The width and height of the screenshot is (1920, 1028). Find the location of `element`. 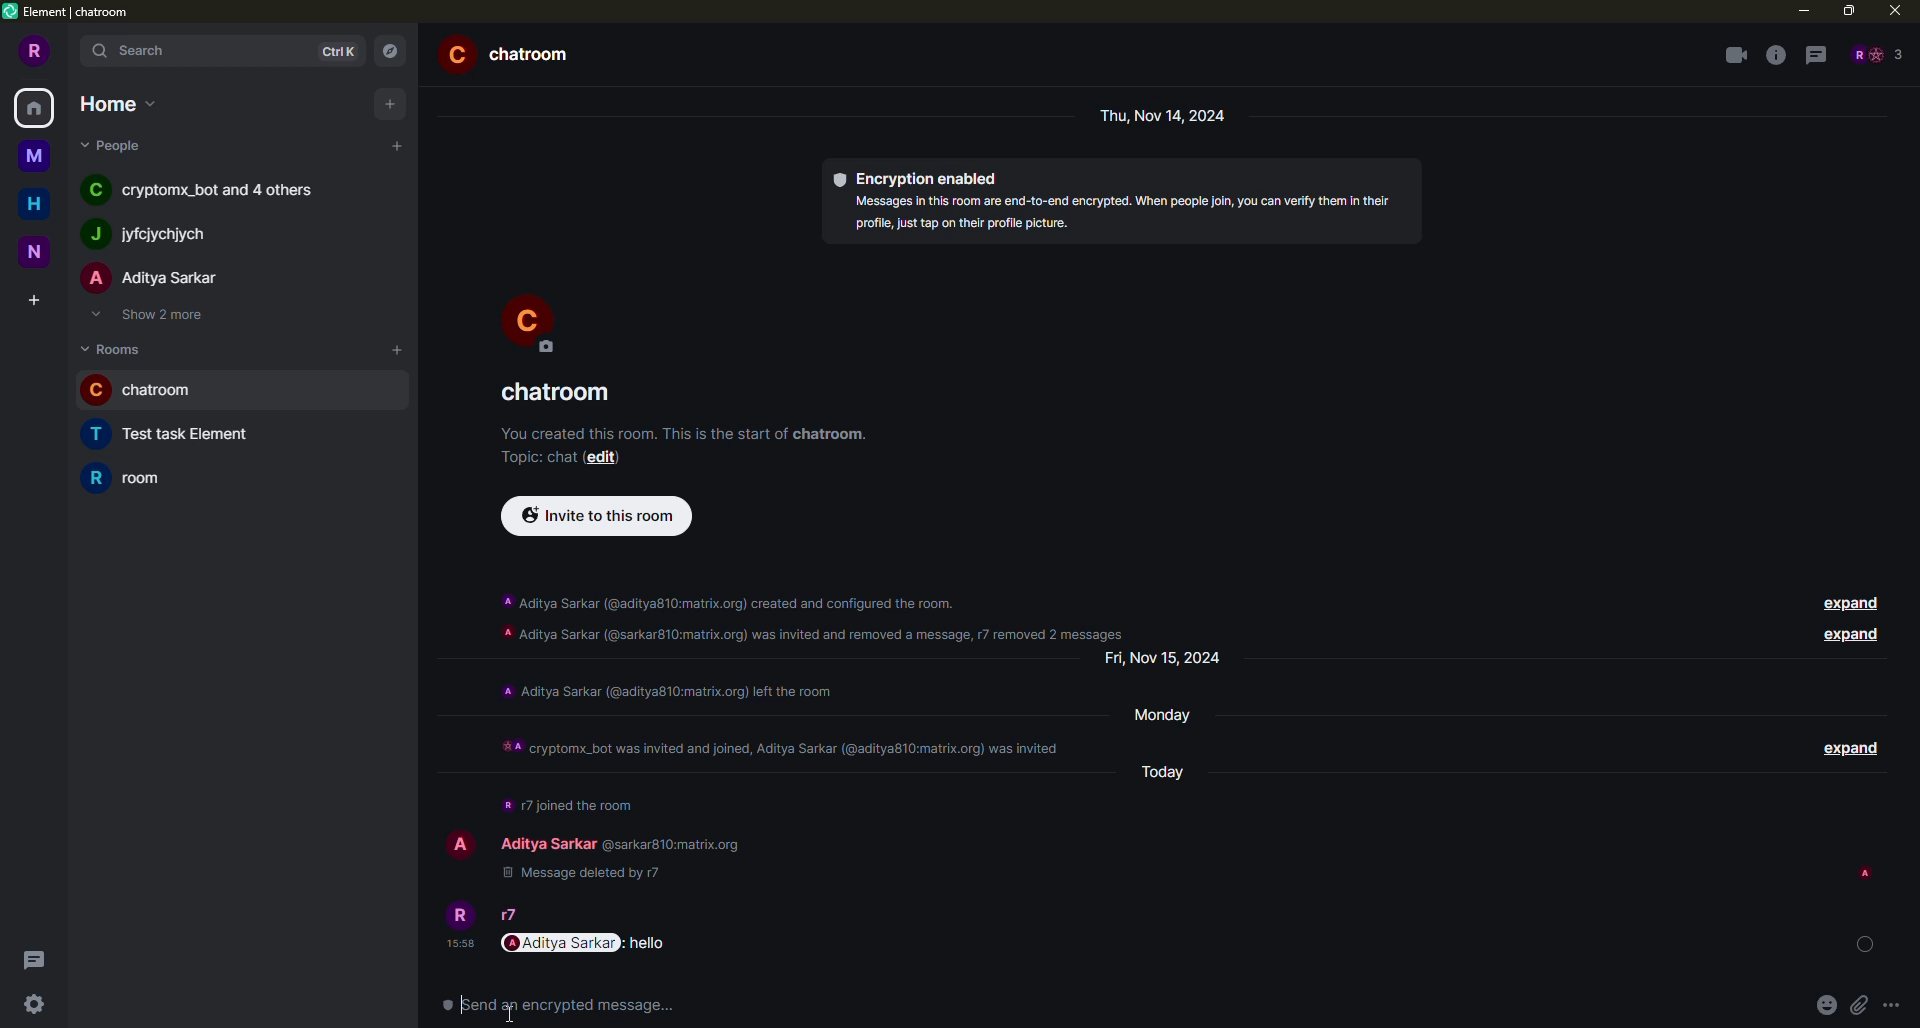

element is located at coordinates (73, 14).